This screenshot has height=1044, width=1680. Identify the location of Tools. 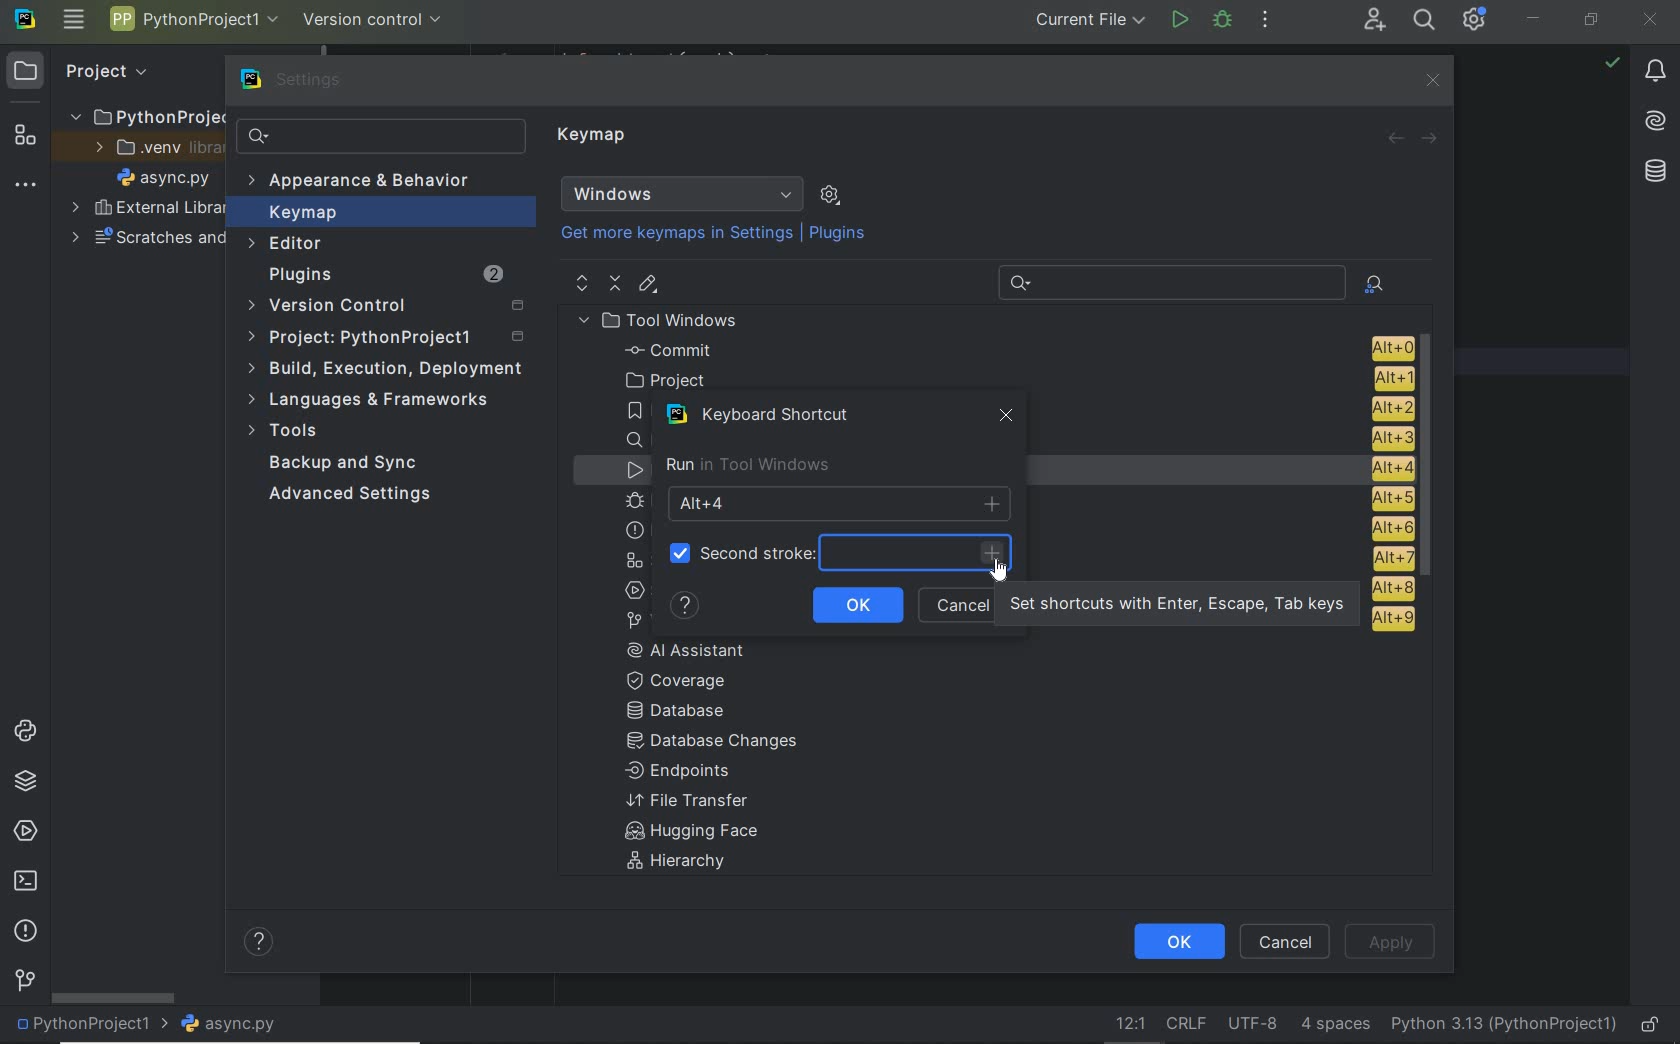
(288, 433).